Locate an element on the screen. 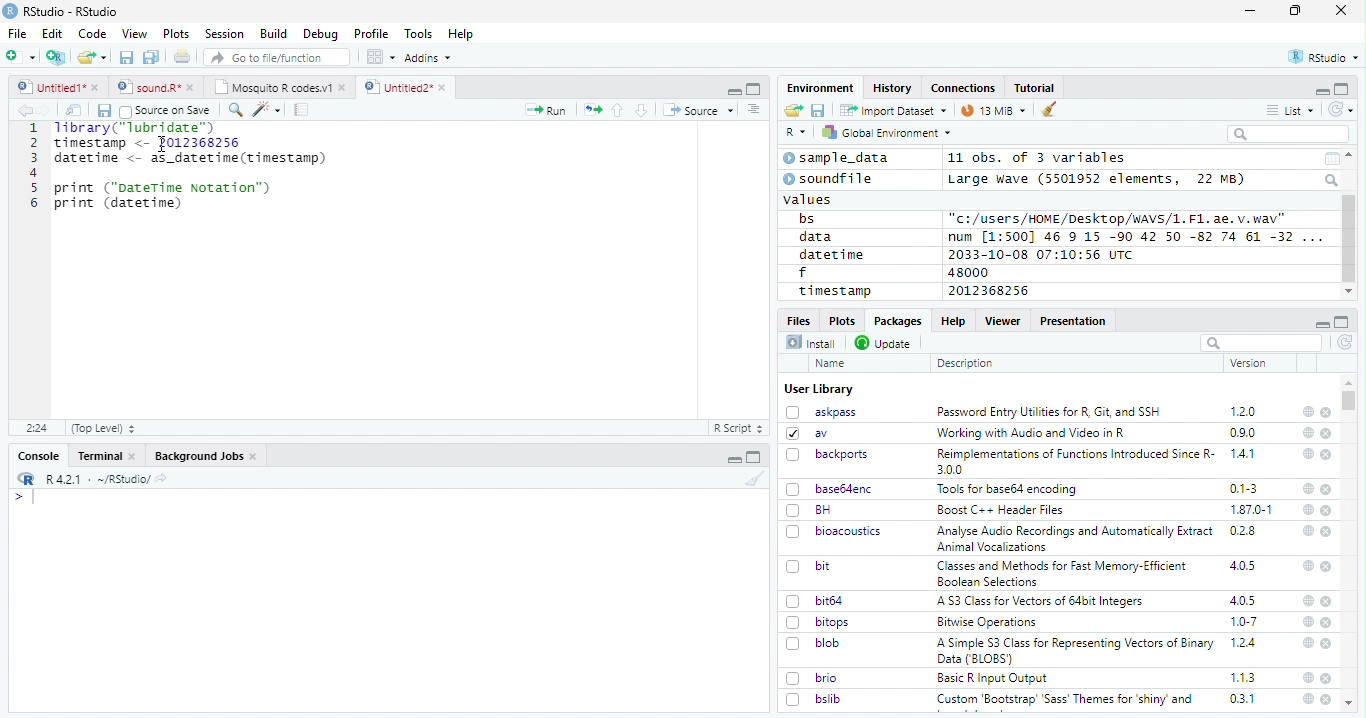  backports is located at coordinates (830, 455).